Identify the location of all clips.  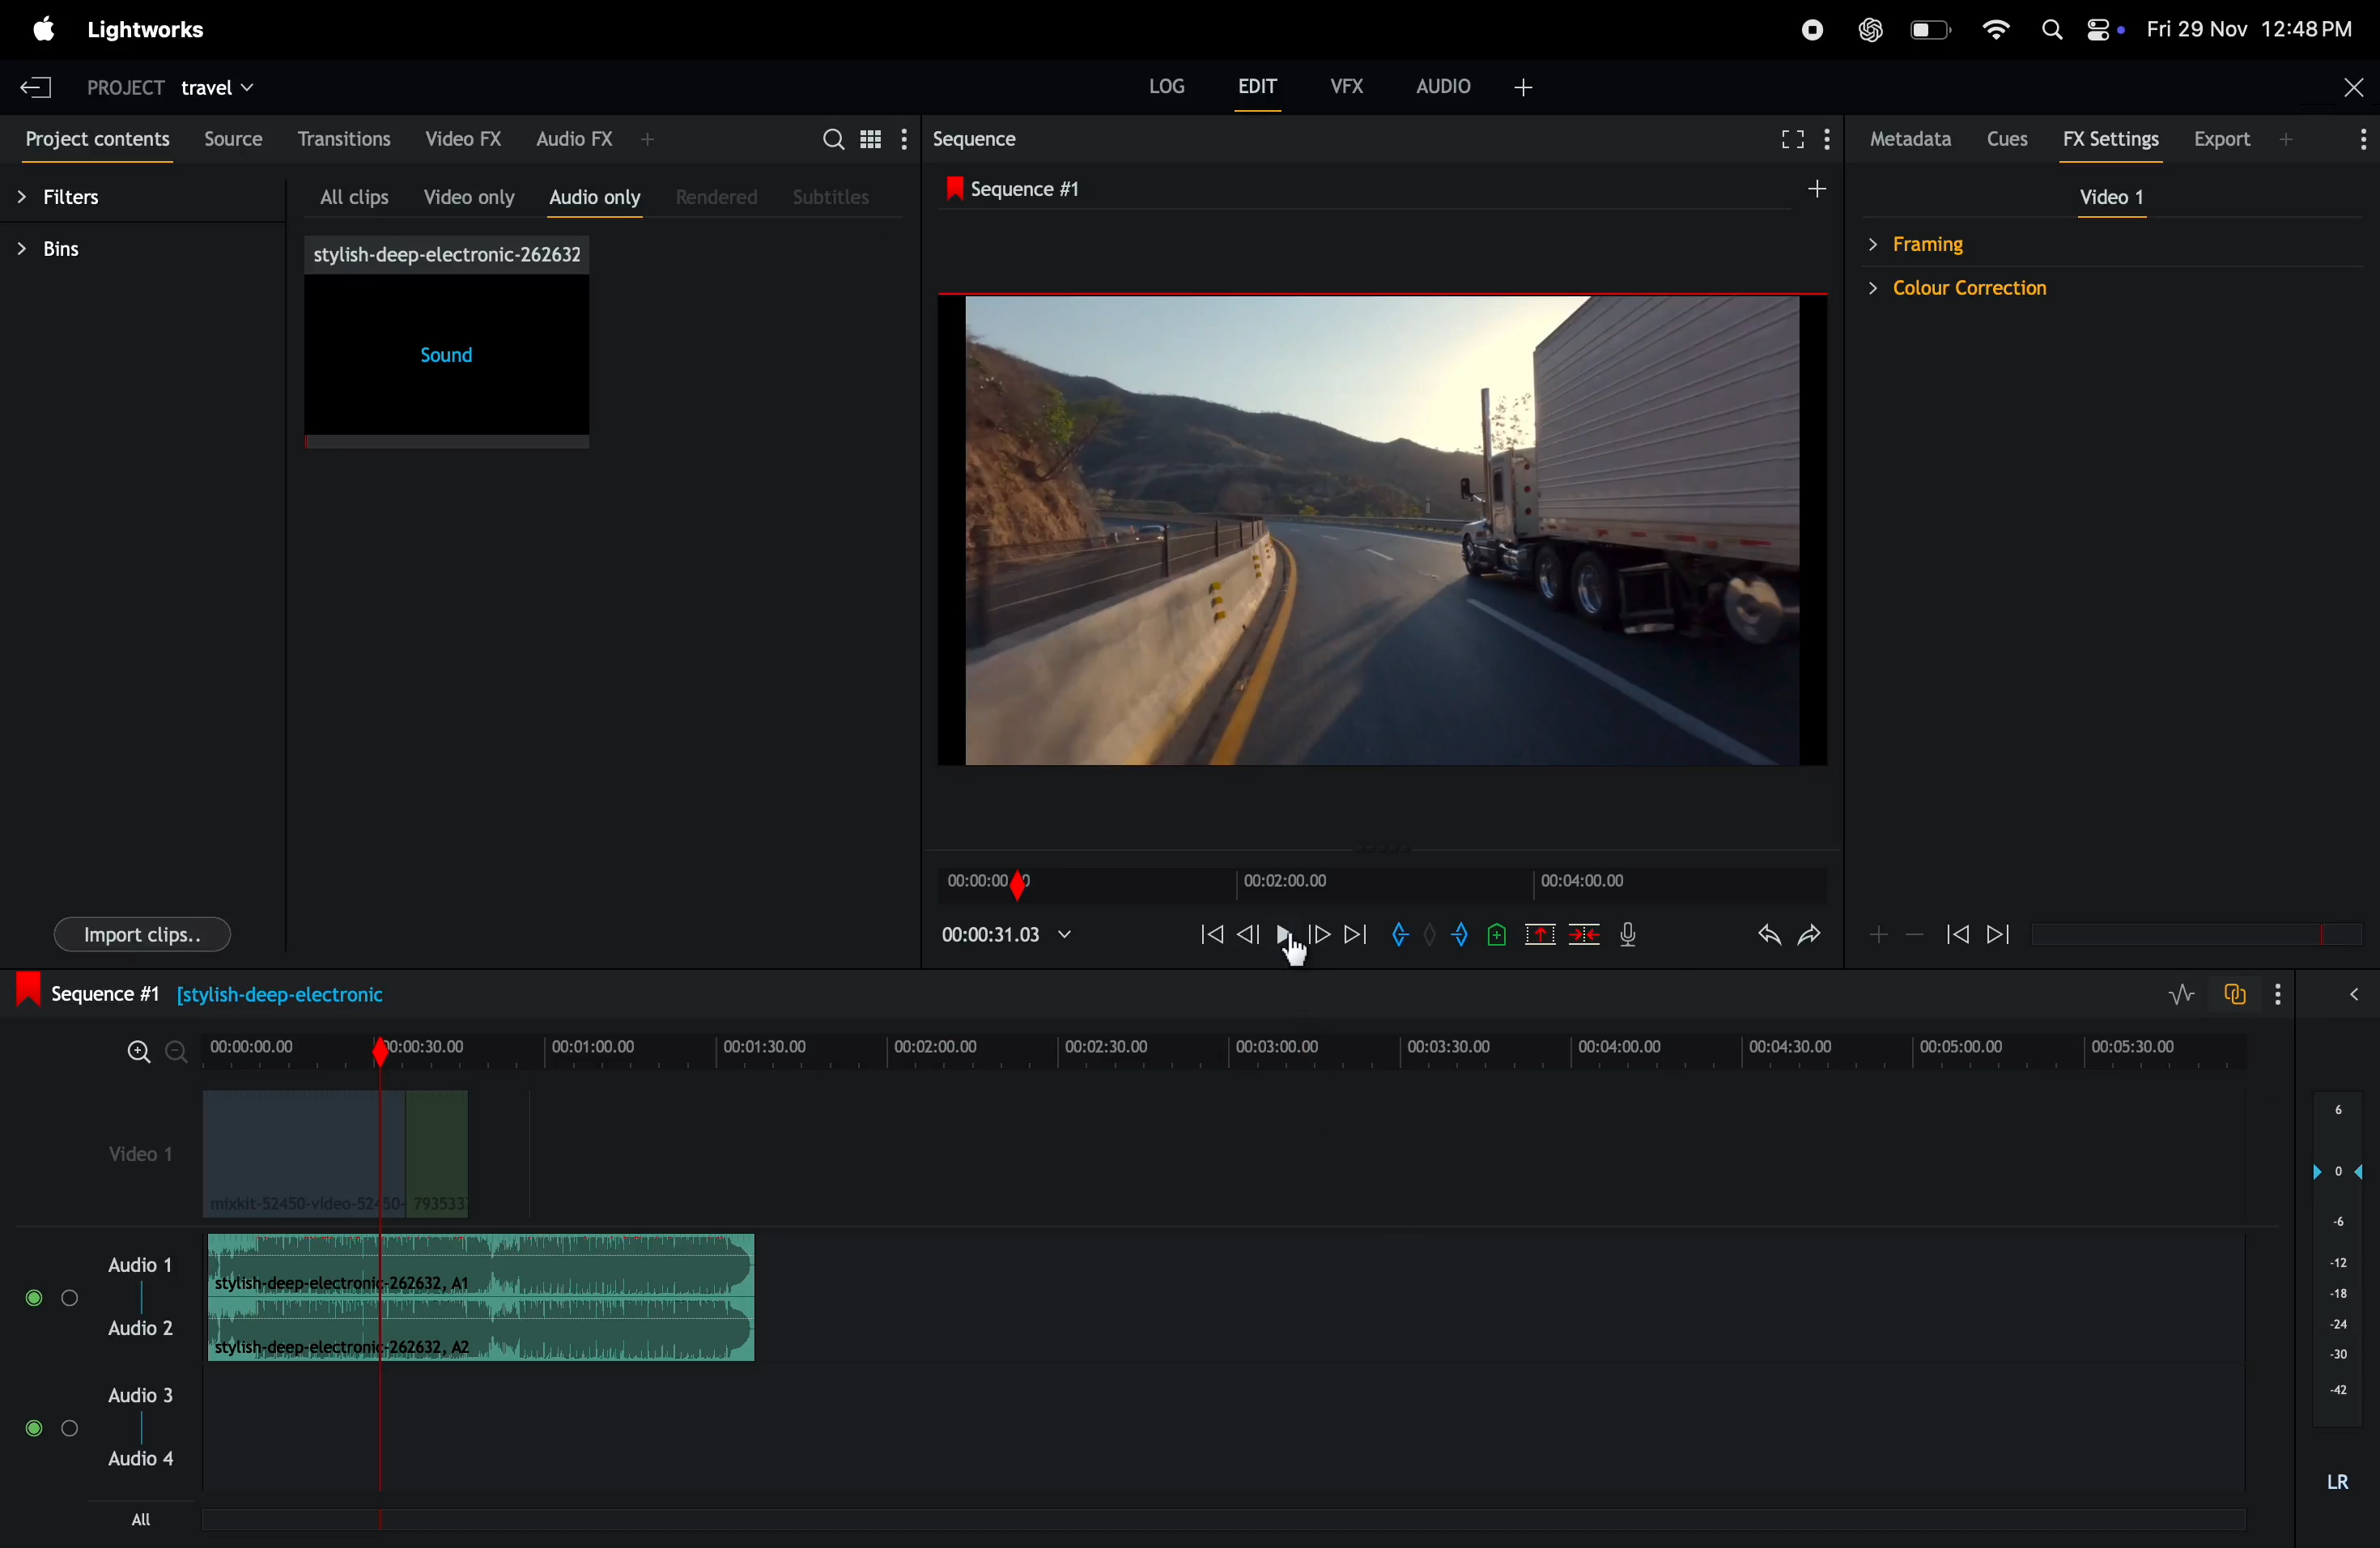
(355, 192).